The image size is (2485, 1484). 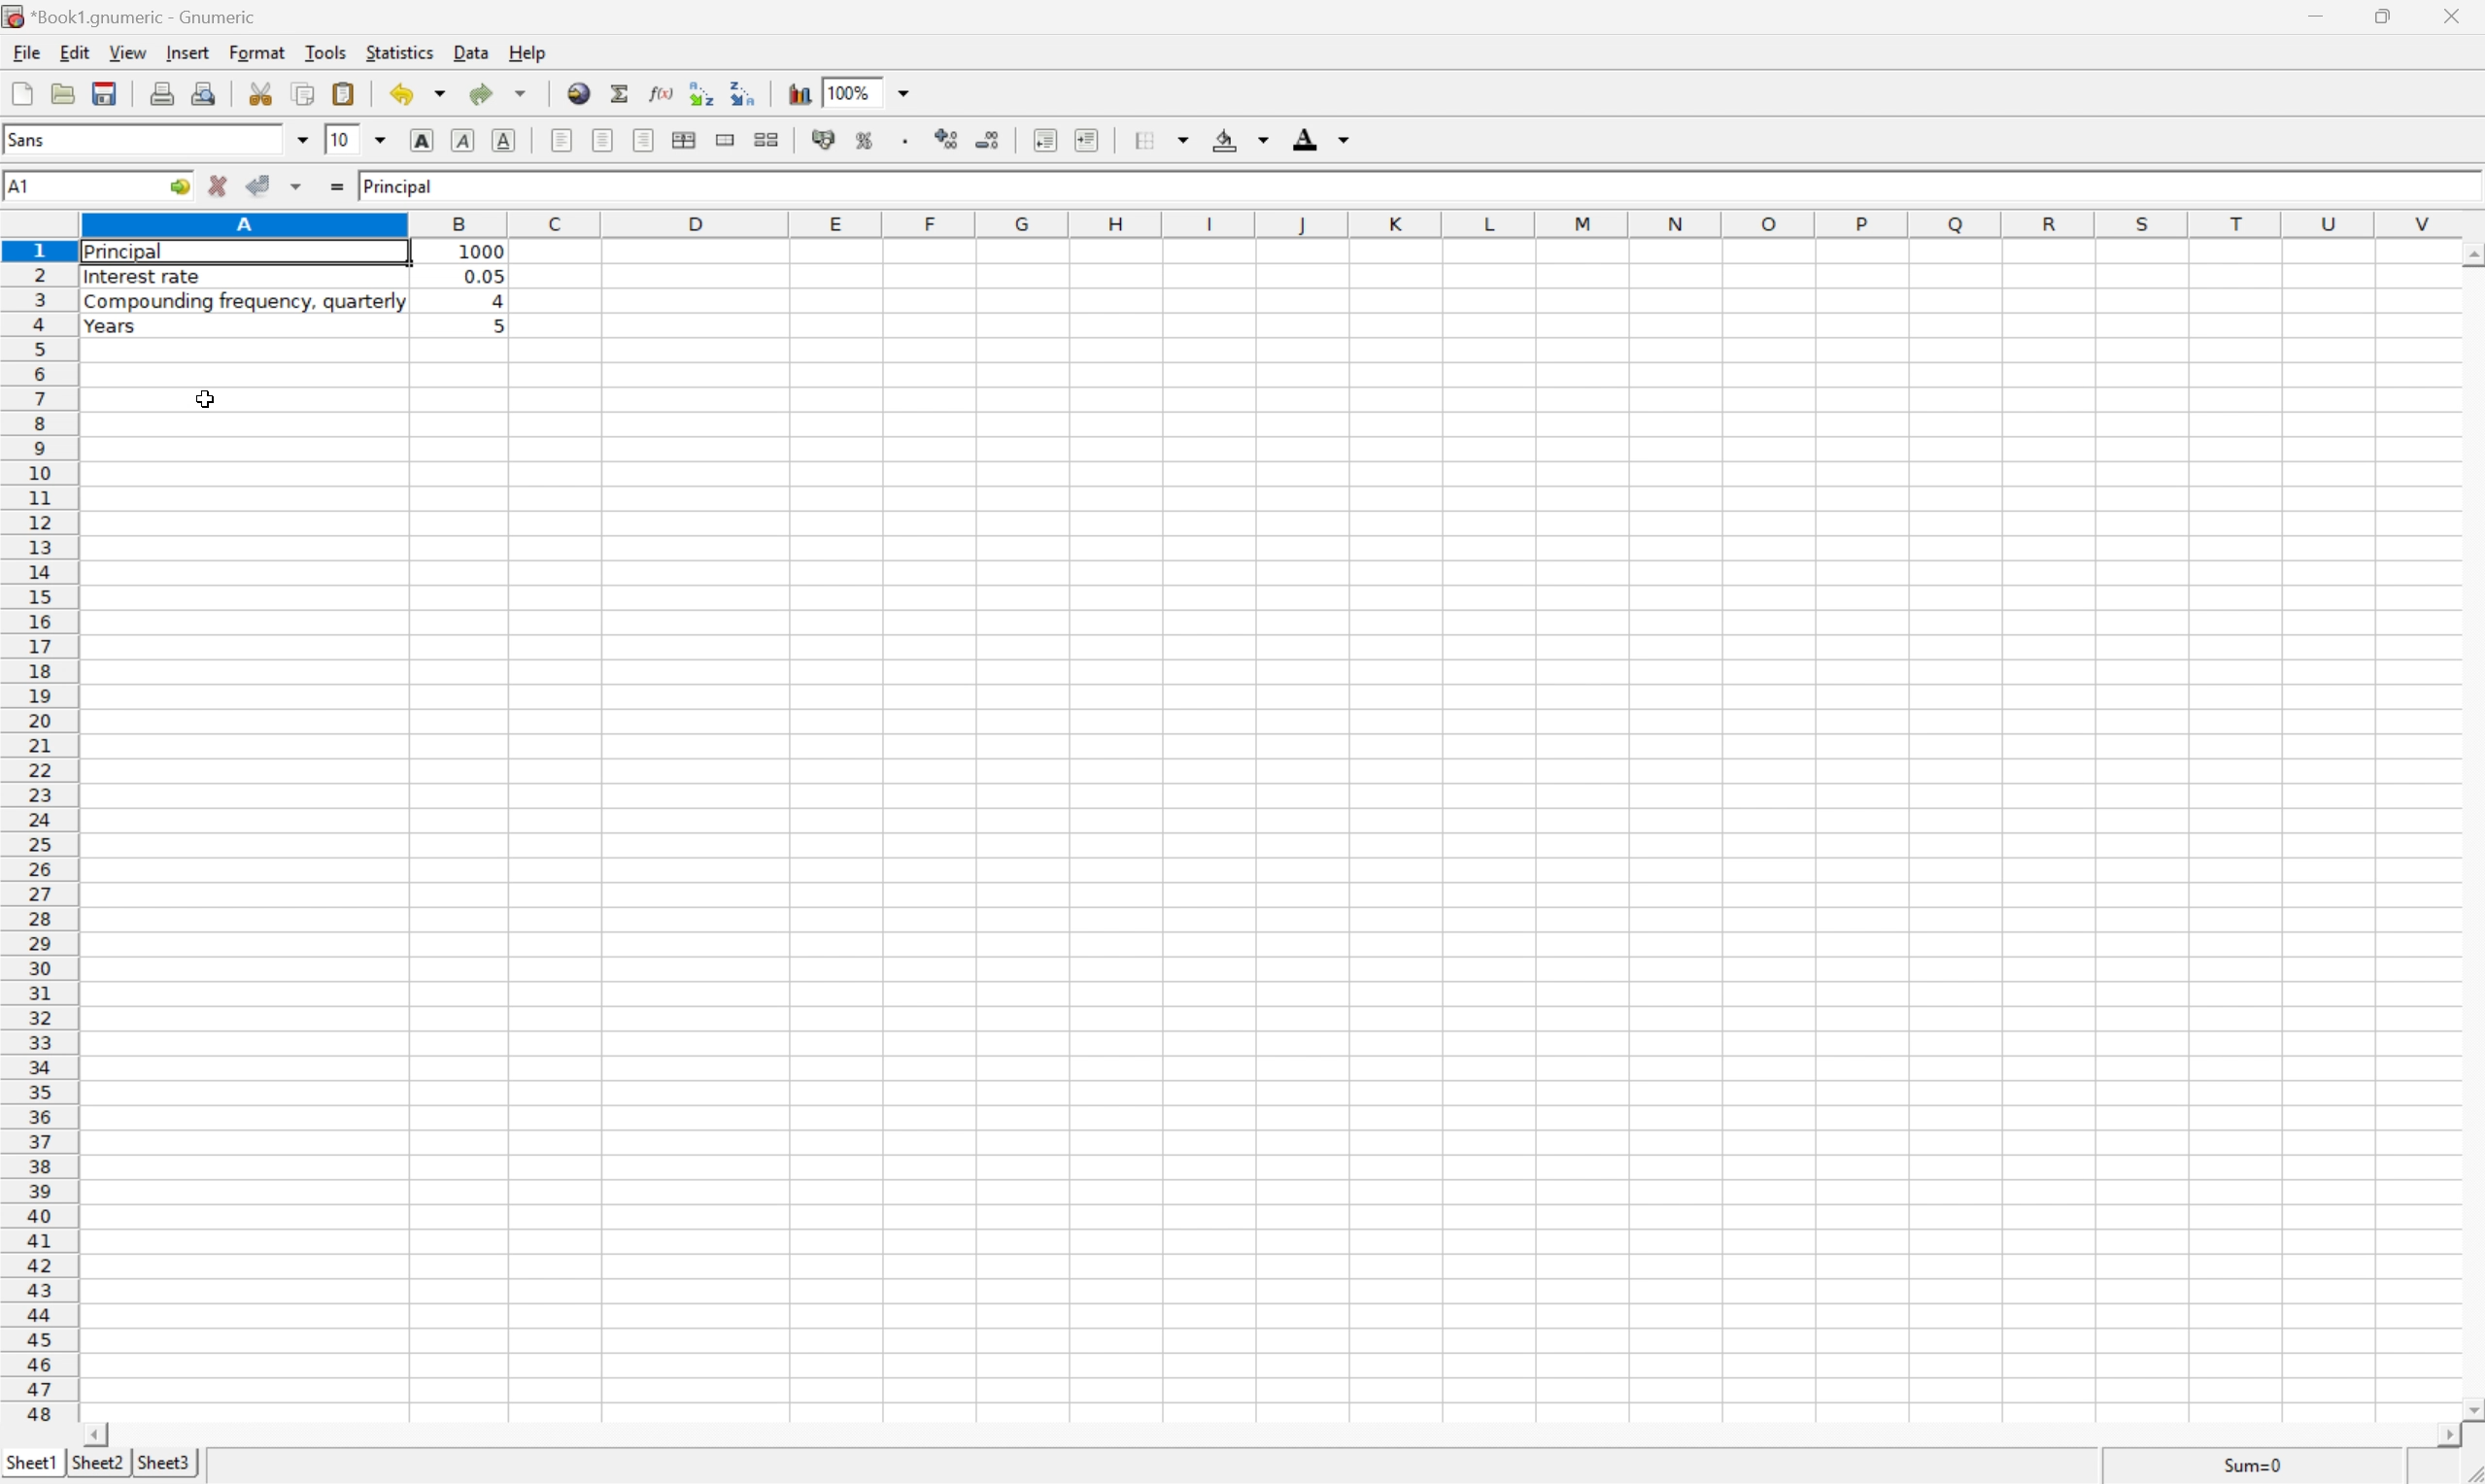 What do you see at coordinates (621, 91) in the screenshot?
I see `sum in current cell` at bounding box center [621, 91].